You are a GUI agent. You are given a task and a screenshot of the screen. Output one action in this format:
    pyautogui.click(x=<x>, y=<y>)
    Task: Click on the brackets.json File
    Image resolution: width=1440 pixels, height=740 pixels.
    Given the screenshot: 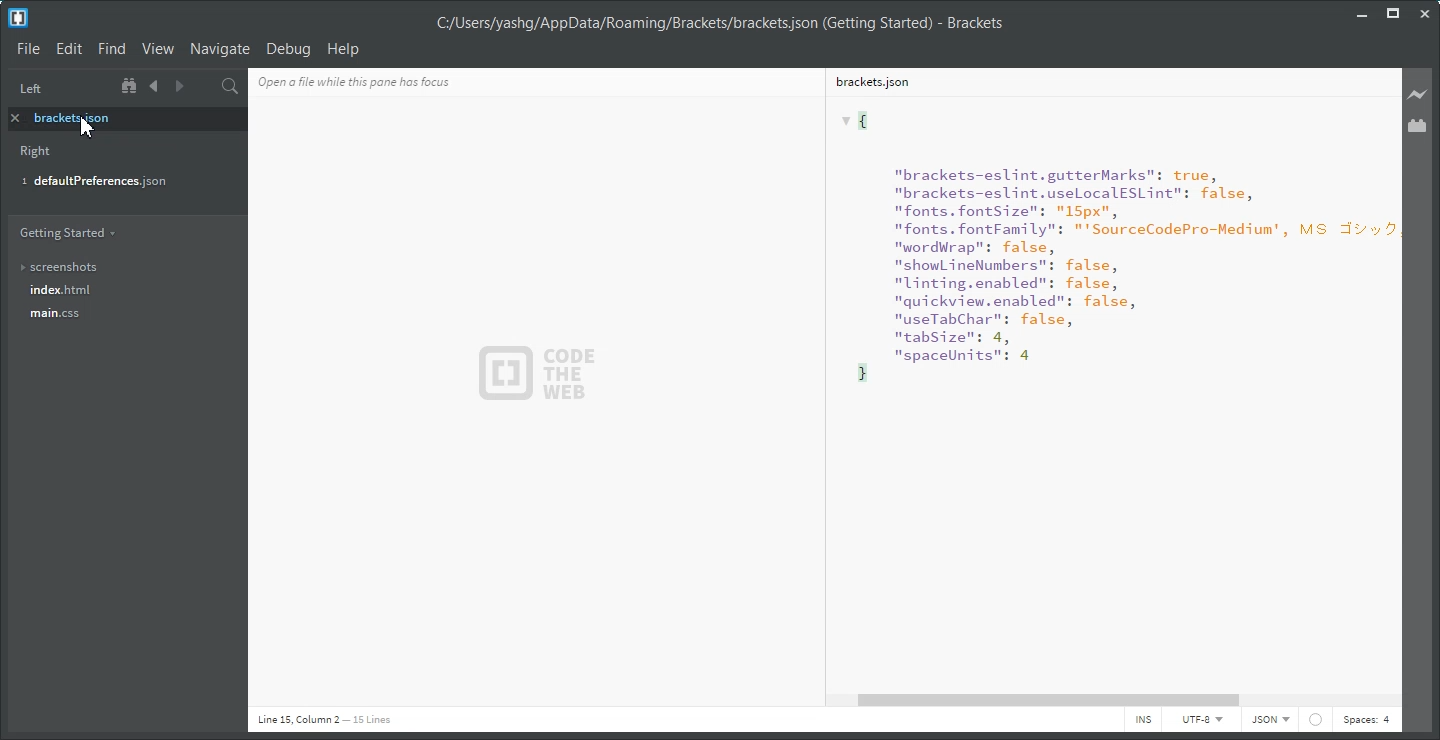 What is the action you would take?
    pyautogui.click(x=1103, y=81)
    